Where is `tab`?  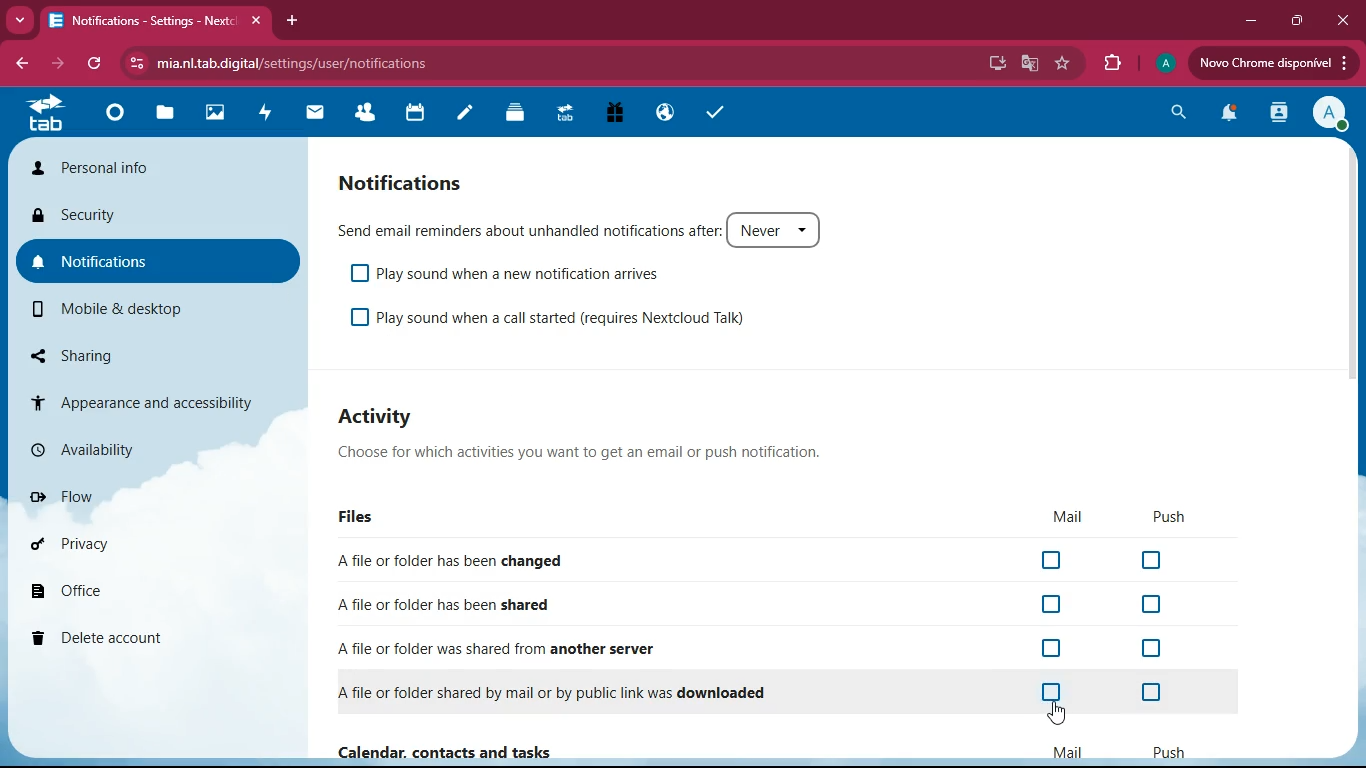 tab is located at coordinates (44, 116).